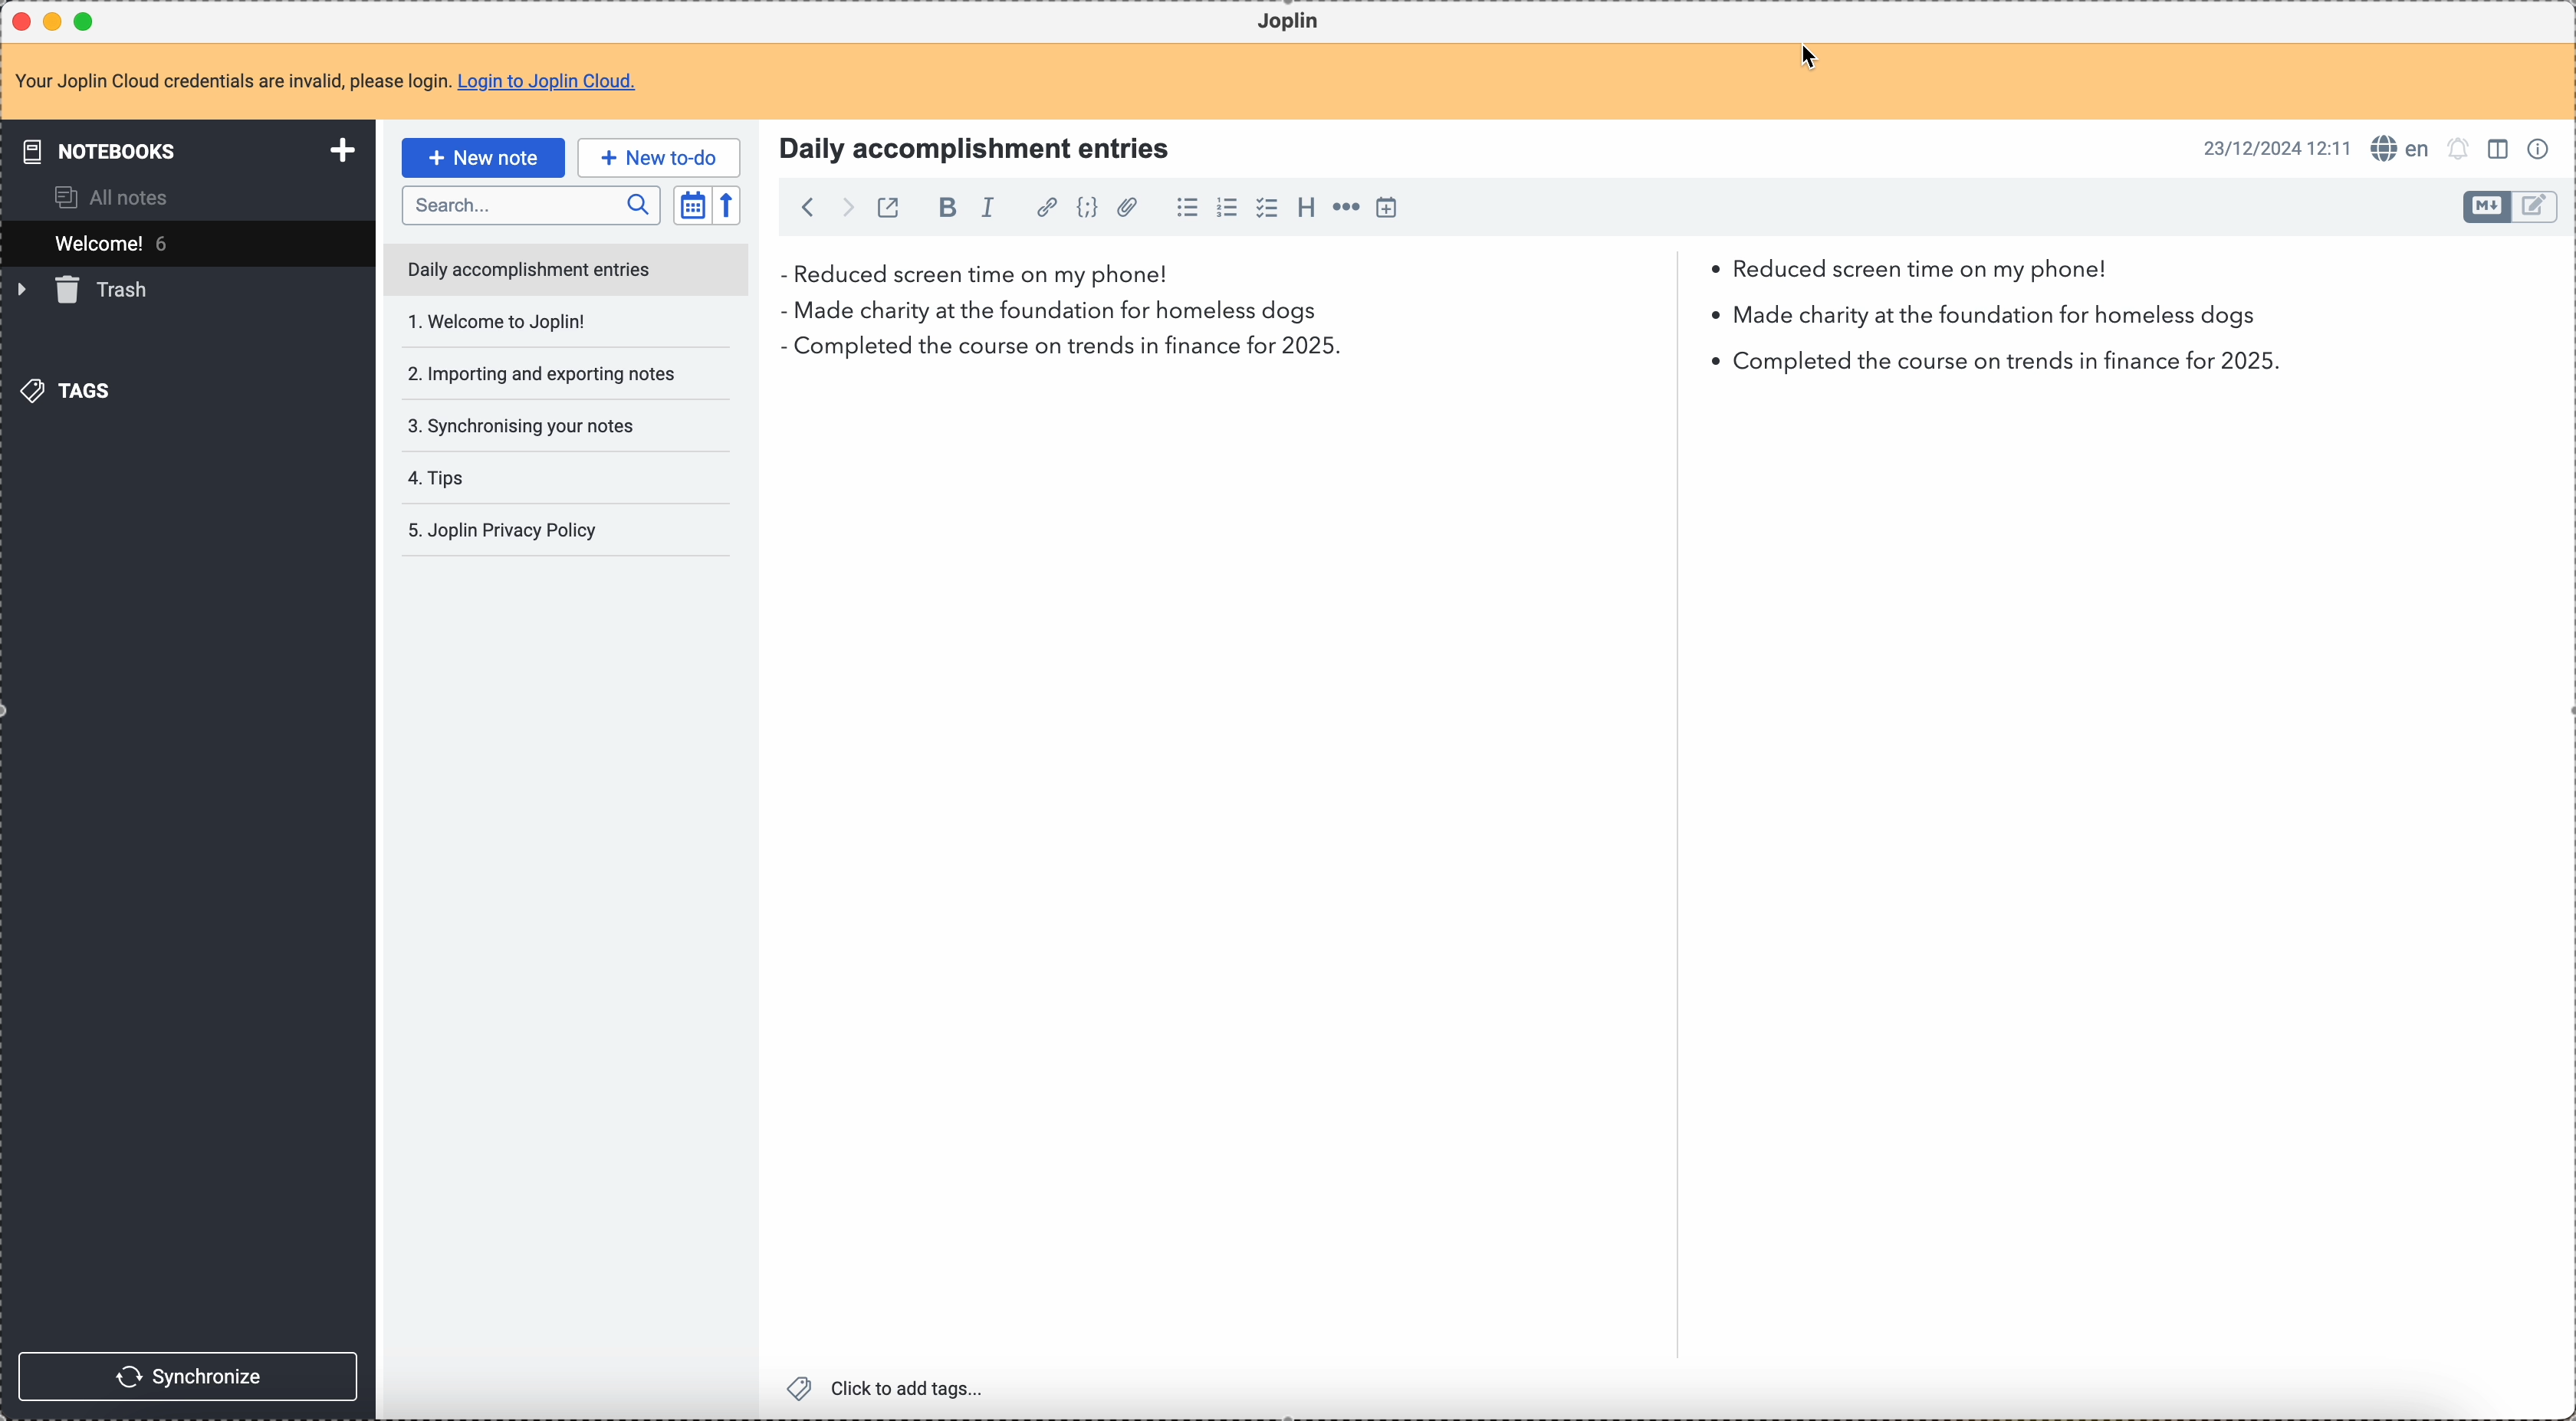  What do you see at coordinates (184, 149) in the screenshot?
I see `notebooks` at bounding box center [184, 149].